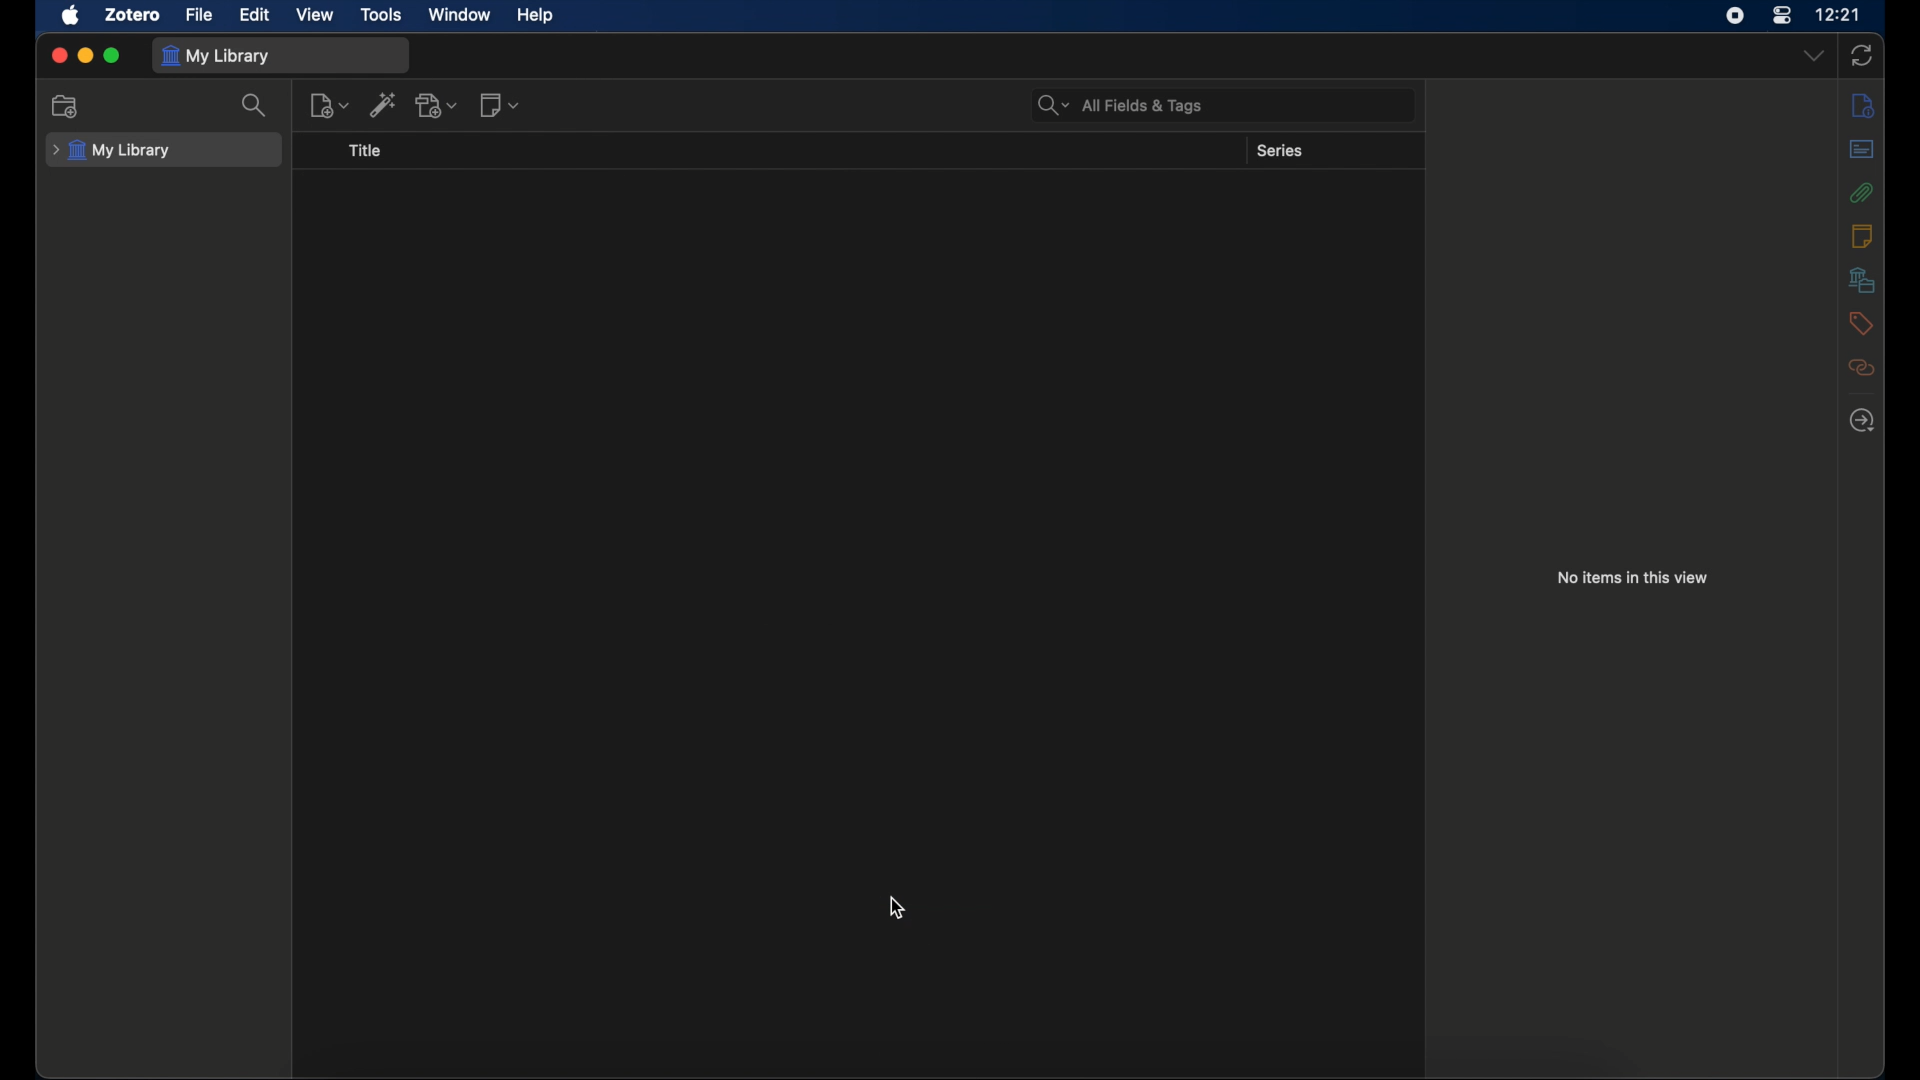 The image size is (1920, 1080). What do you see at coordinates (329, 106) in the screenshot?
I see `new notes` at bounding box center [329, 106].